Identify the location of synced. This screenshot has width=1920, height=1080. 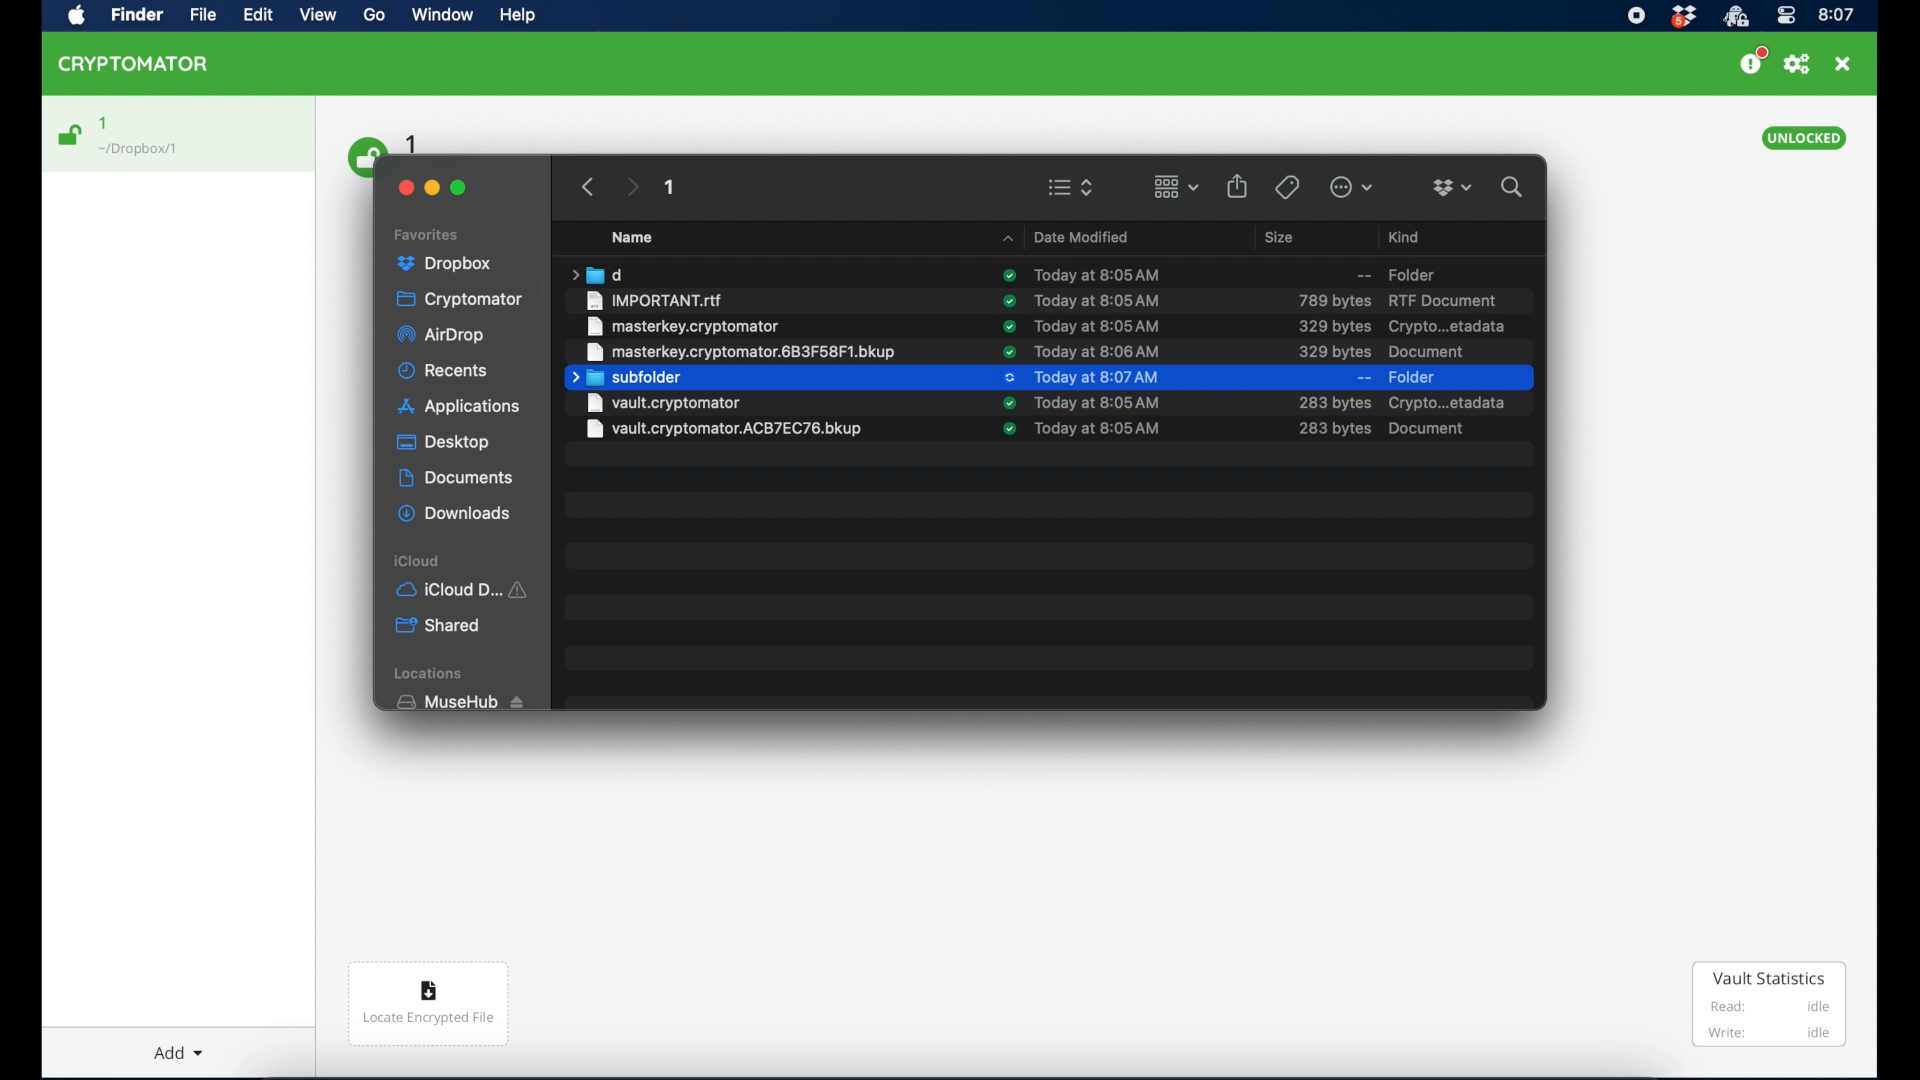
(1008, 404).